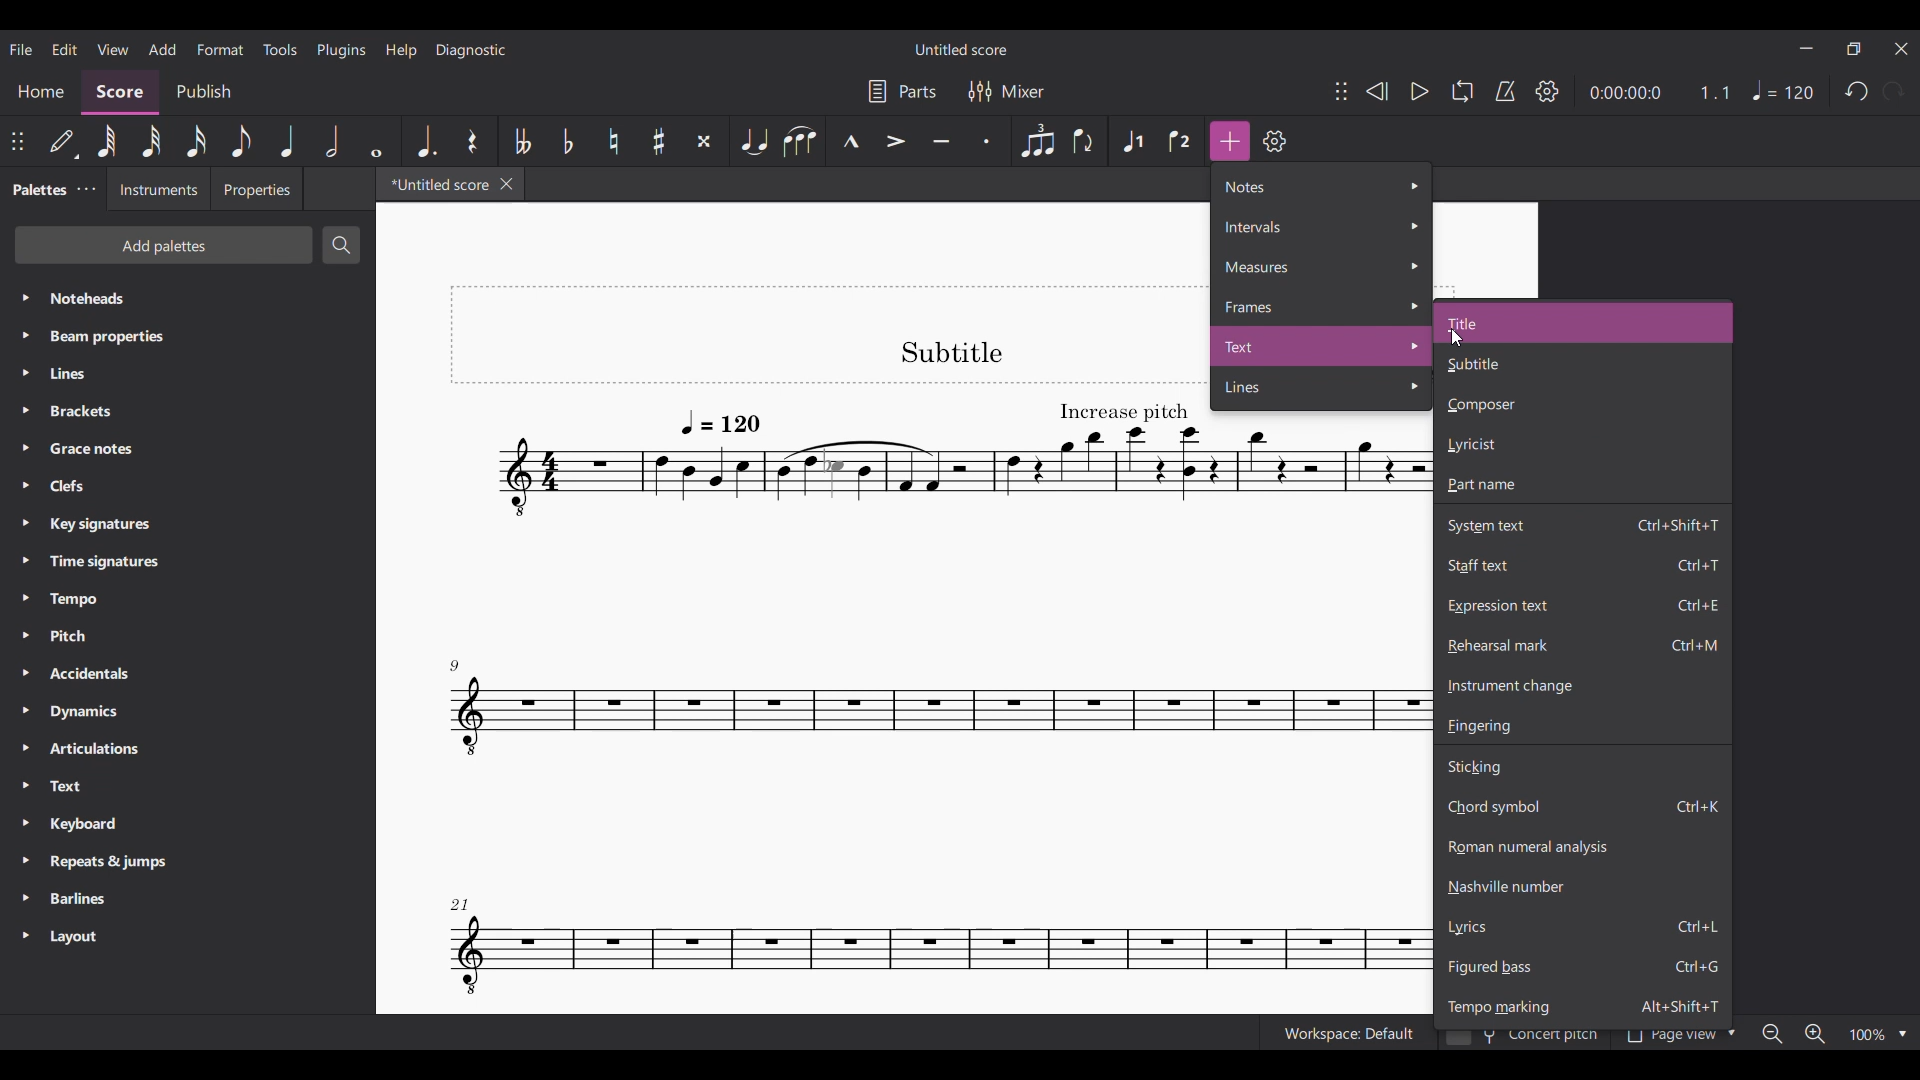 The width and height of the screenshot is (1920, 1080). What do you see at coordinates (425, 141) in the screenshot?
I see `Augmentation dot` at bounding box center [425, 141].